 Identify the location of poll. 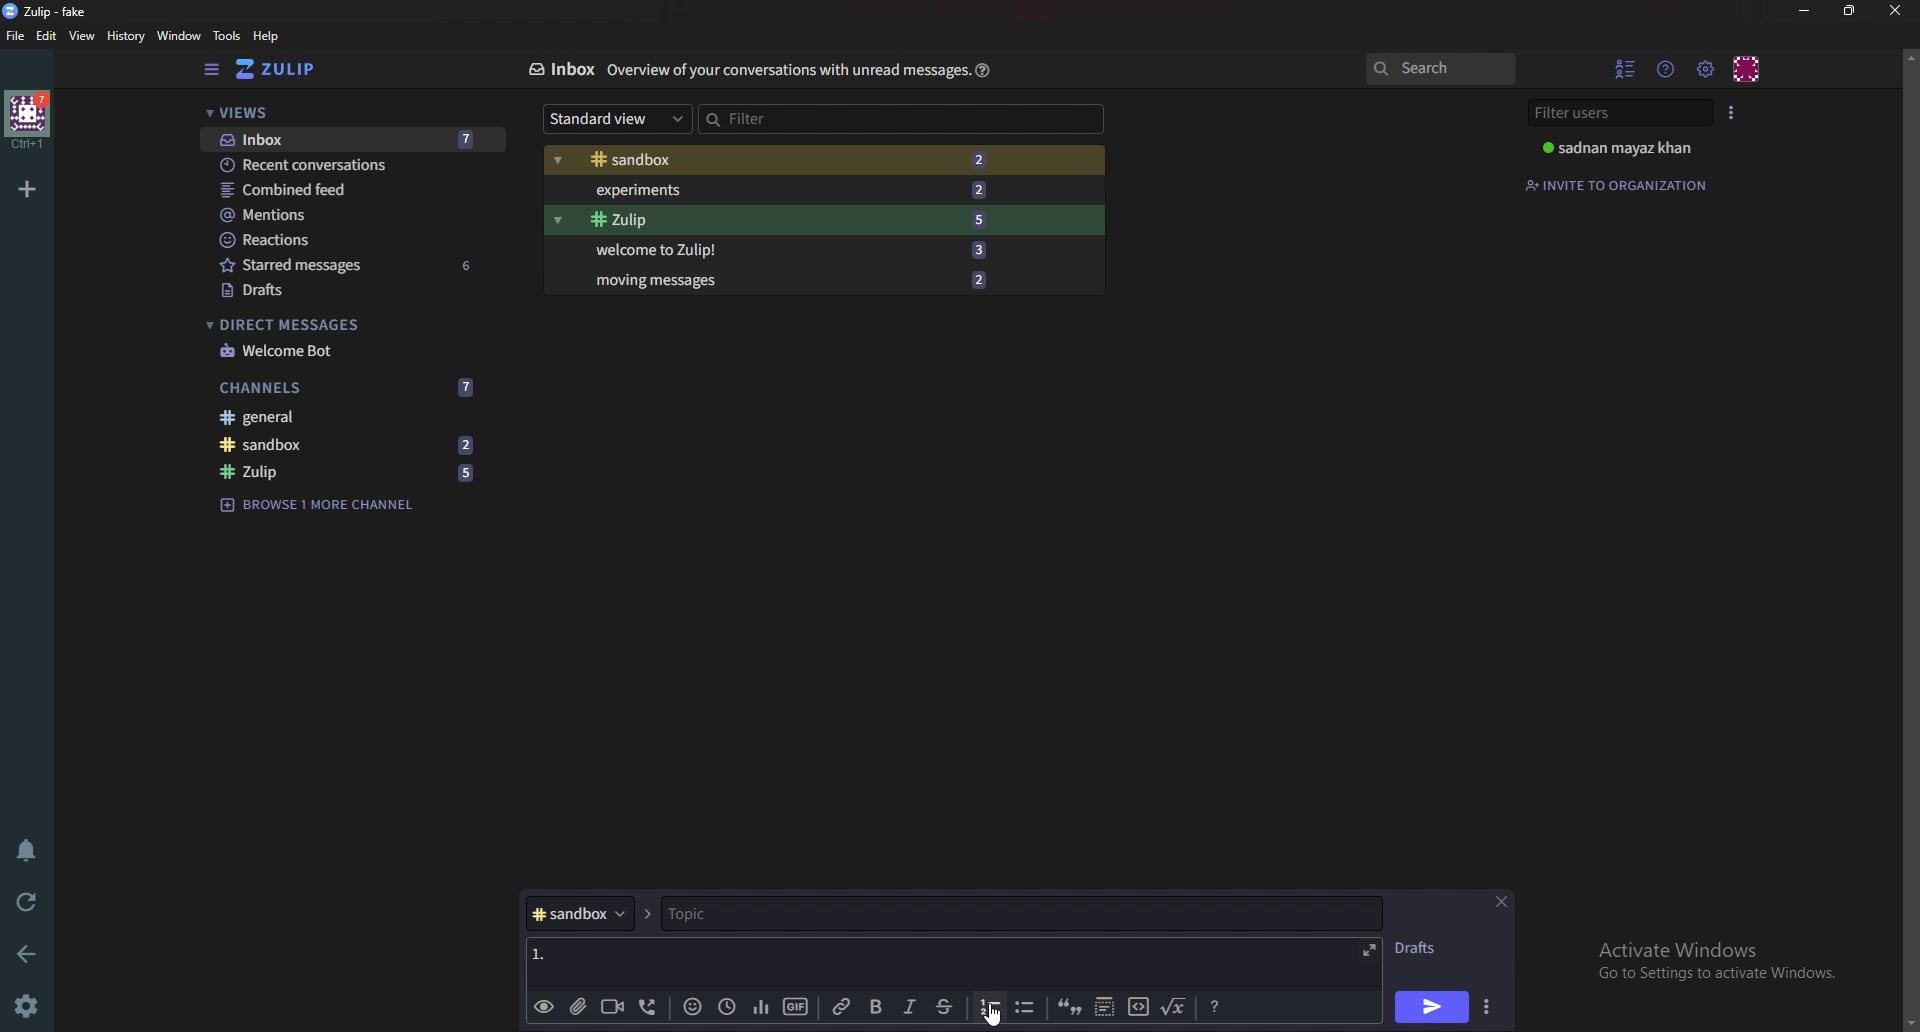
(757, 1006).